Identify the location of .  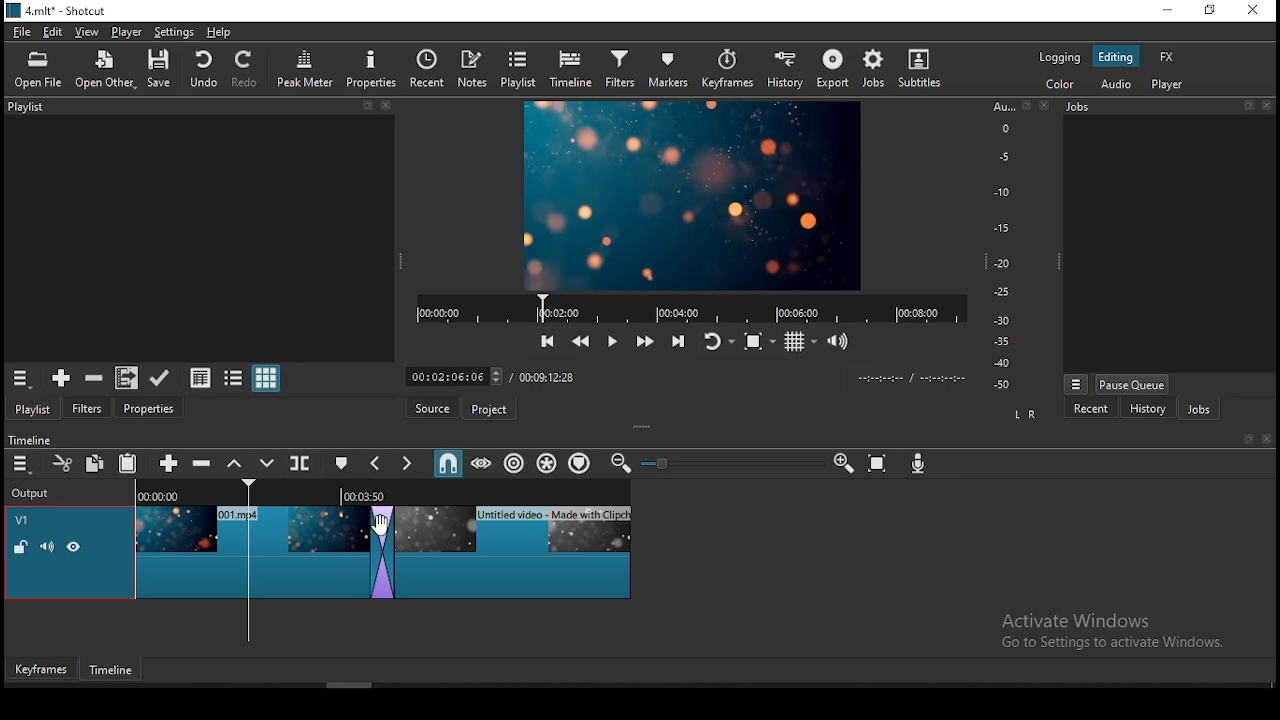
(165, 462).